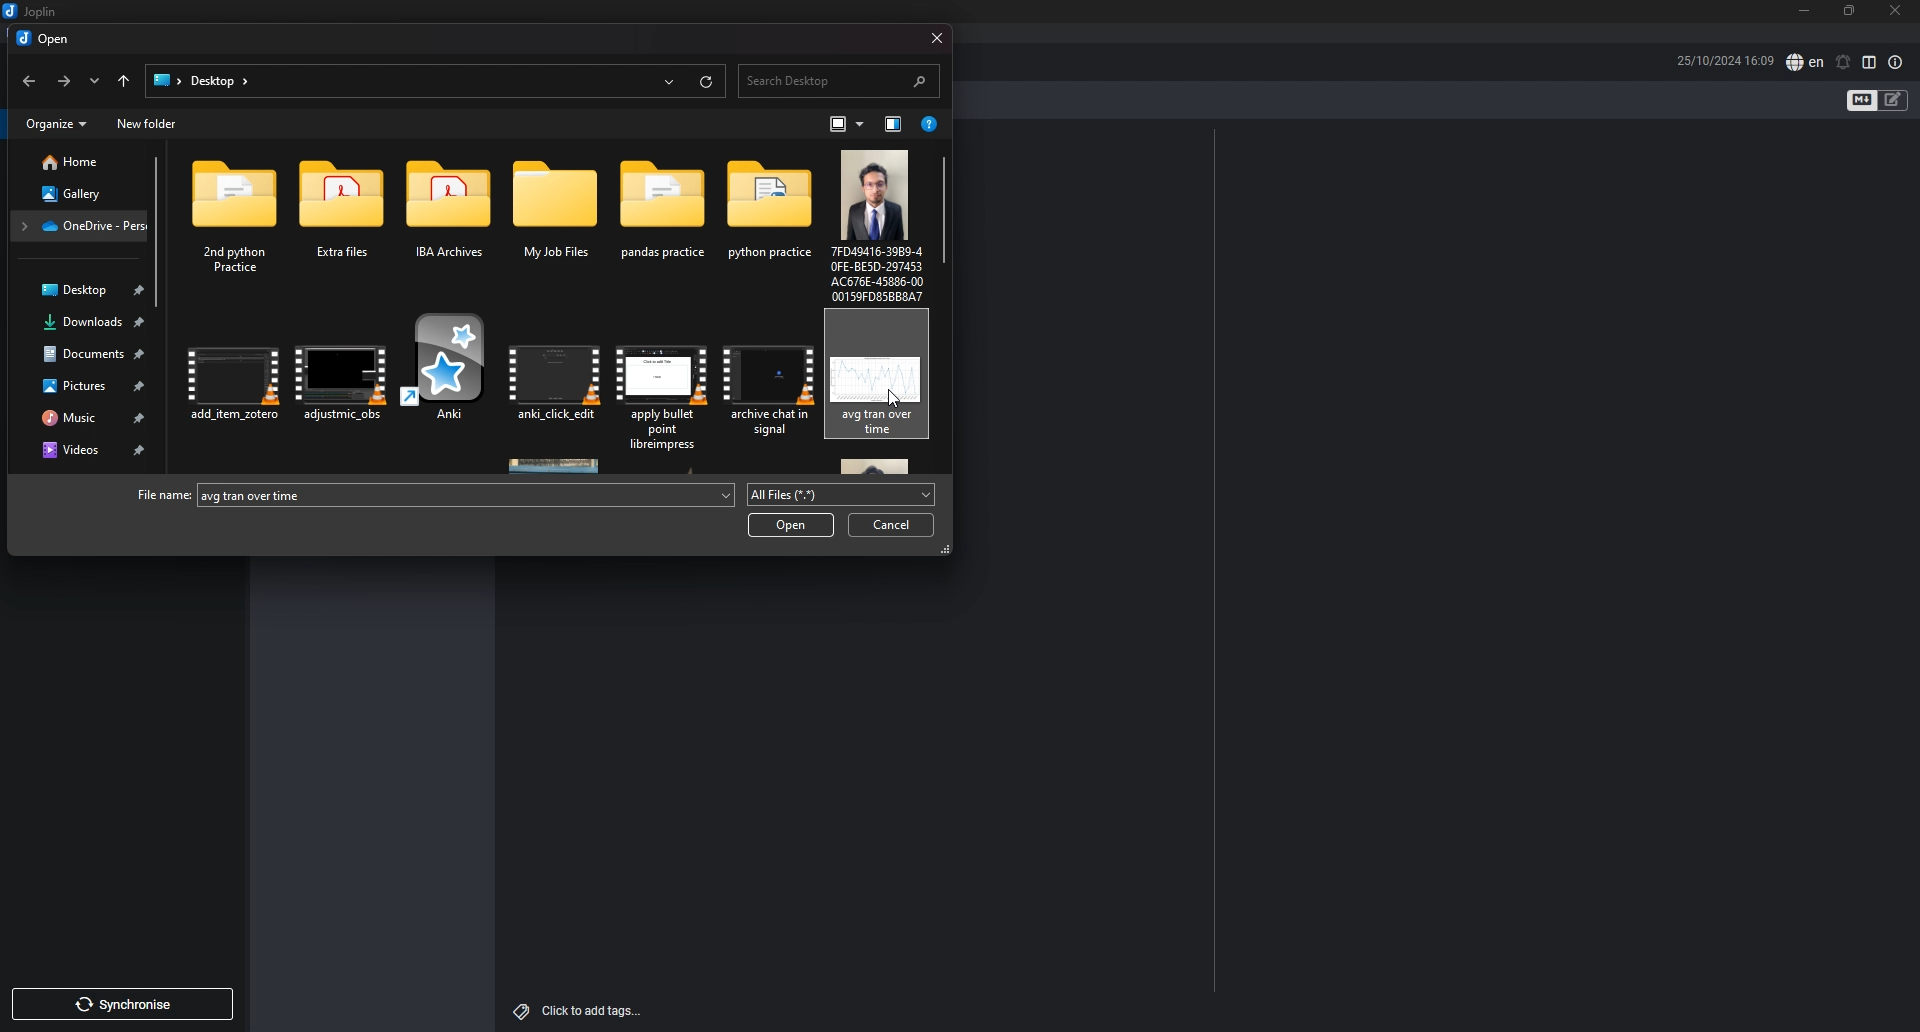 This screenshot has width=1920, height=1032. I want to click on upto desktop, so click(123, 82).